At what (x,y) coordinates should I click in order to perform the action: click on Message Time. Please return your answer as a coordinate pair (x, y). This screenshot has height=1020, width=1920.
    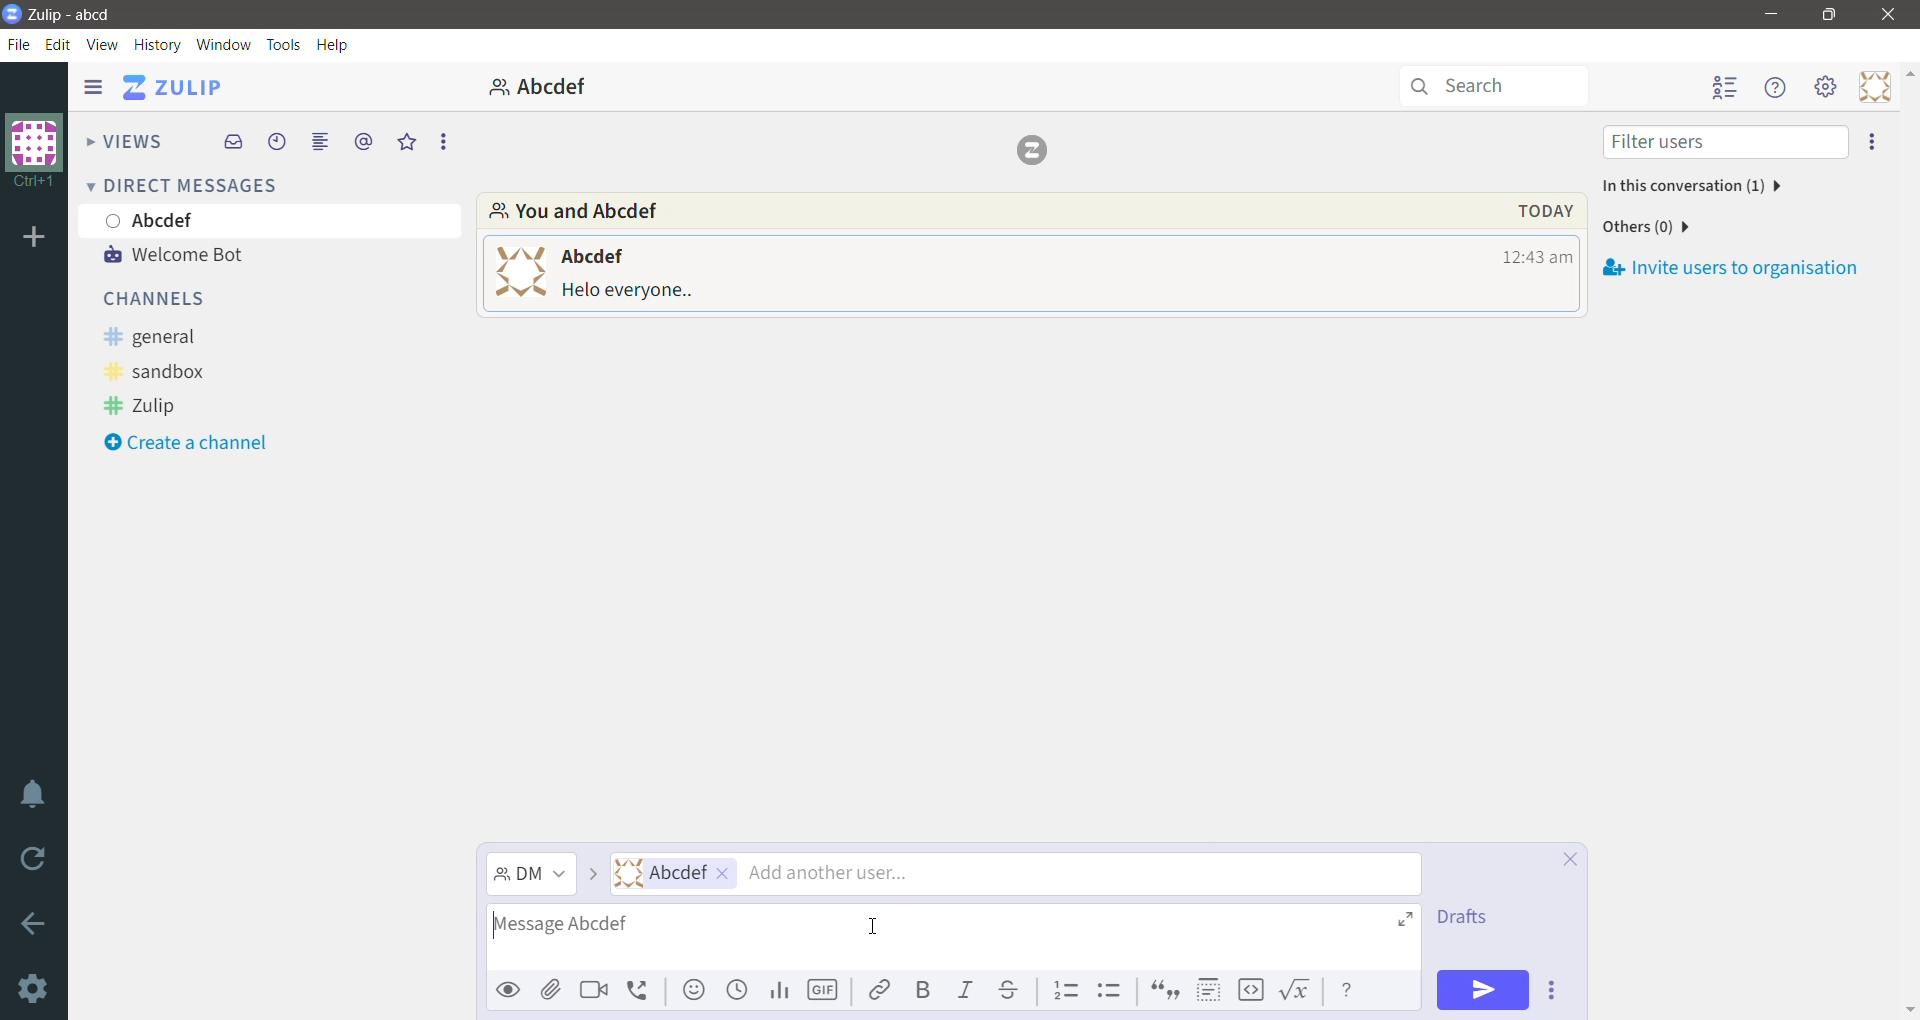
    Looking at the image, I should click on (1537, 257).